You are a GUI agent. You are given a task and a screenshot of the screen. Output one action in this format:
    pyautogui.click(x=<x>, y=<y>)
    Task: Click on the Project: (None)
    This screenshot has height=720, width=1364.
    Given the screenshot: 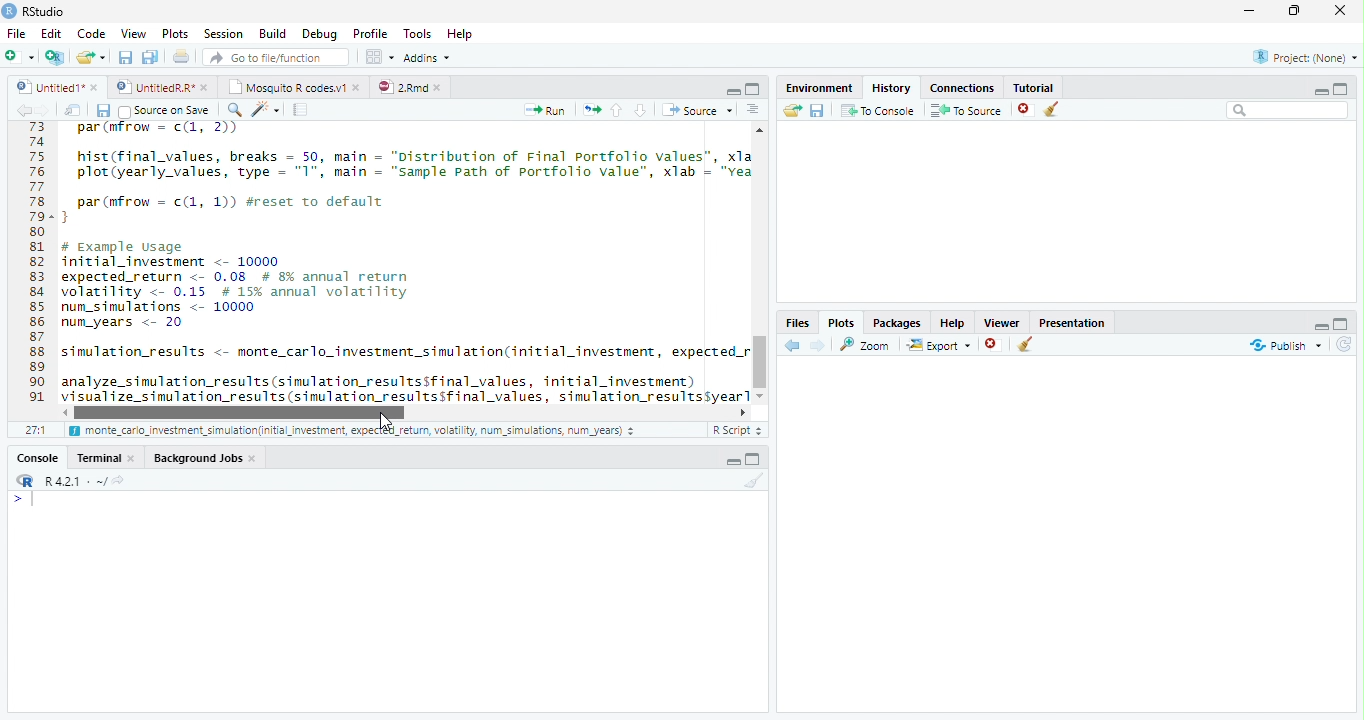 What is the action you would take?
    pyautogui.click(x=1301, y=58)
    